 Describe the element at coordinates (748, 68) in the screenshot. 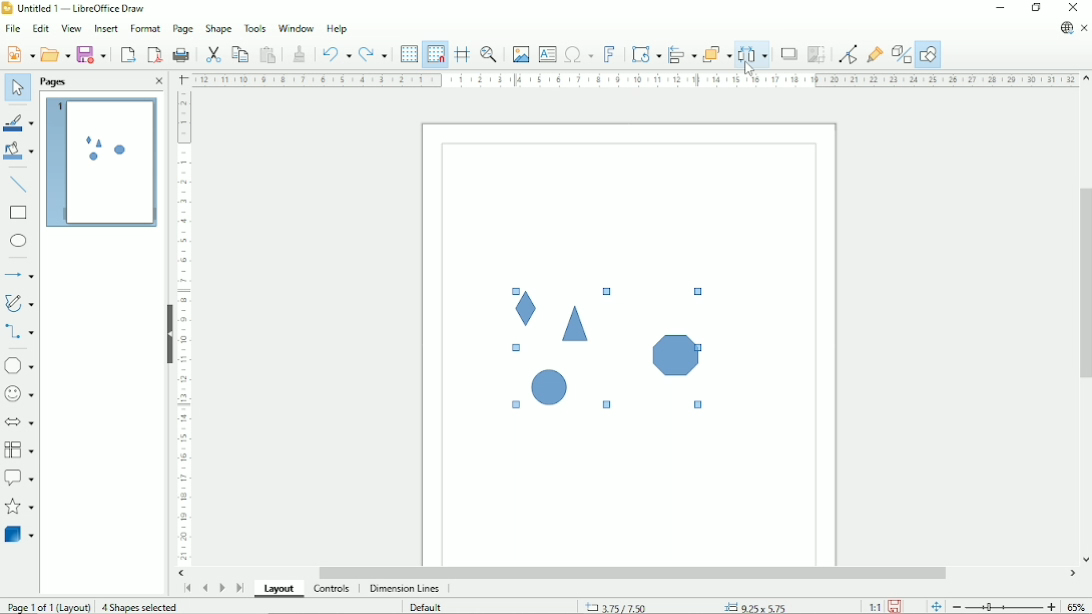

I see `Cursor` at that location.